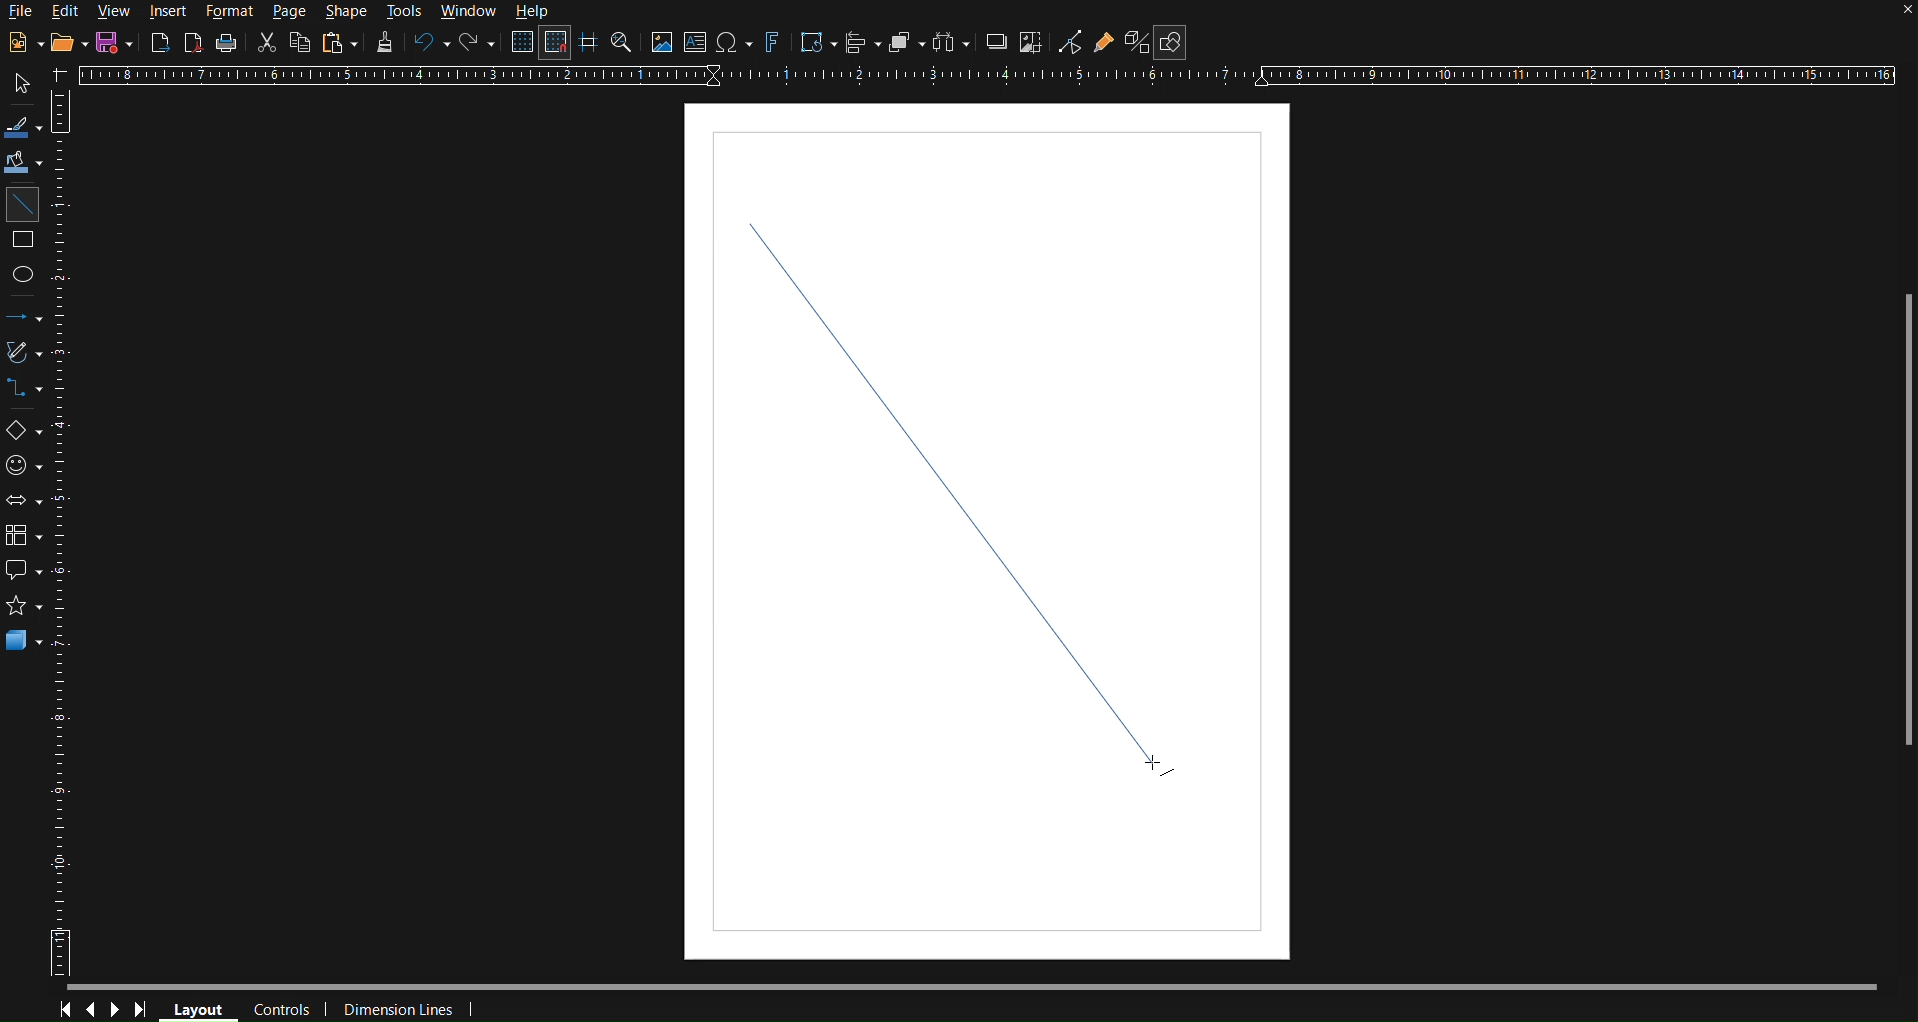 The image size is (1918, 1022). What do you see at coordinates (1171, 42) in the screenshot?
I see `Show Draw Functions` at bounding box center [1171, 42].